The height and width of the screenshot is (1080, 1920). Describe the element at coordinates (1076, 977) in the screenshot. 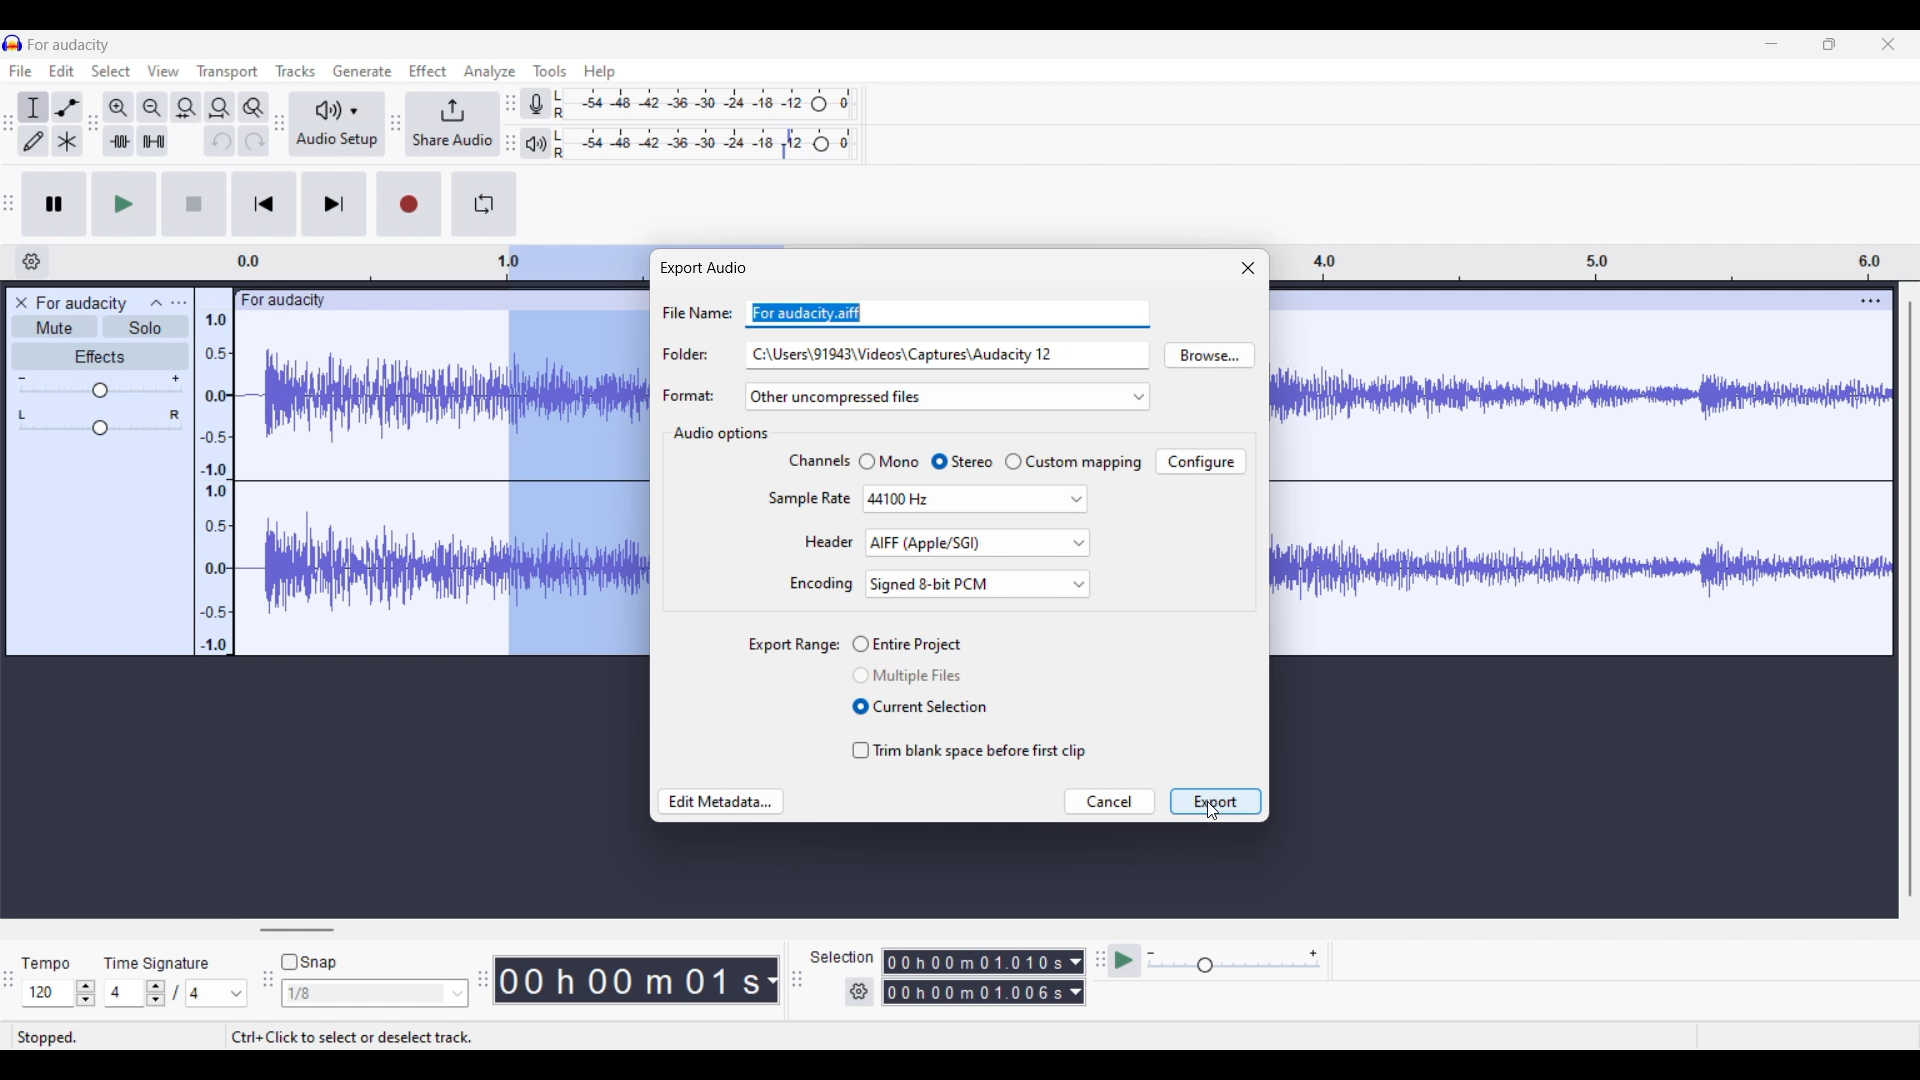

I see `Duration measurement options` at that location.